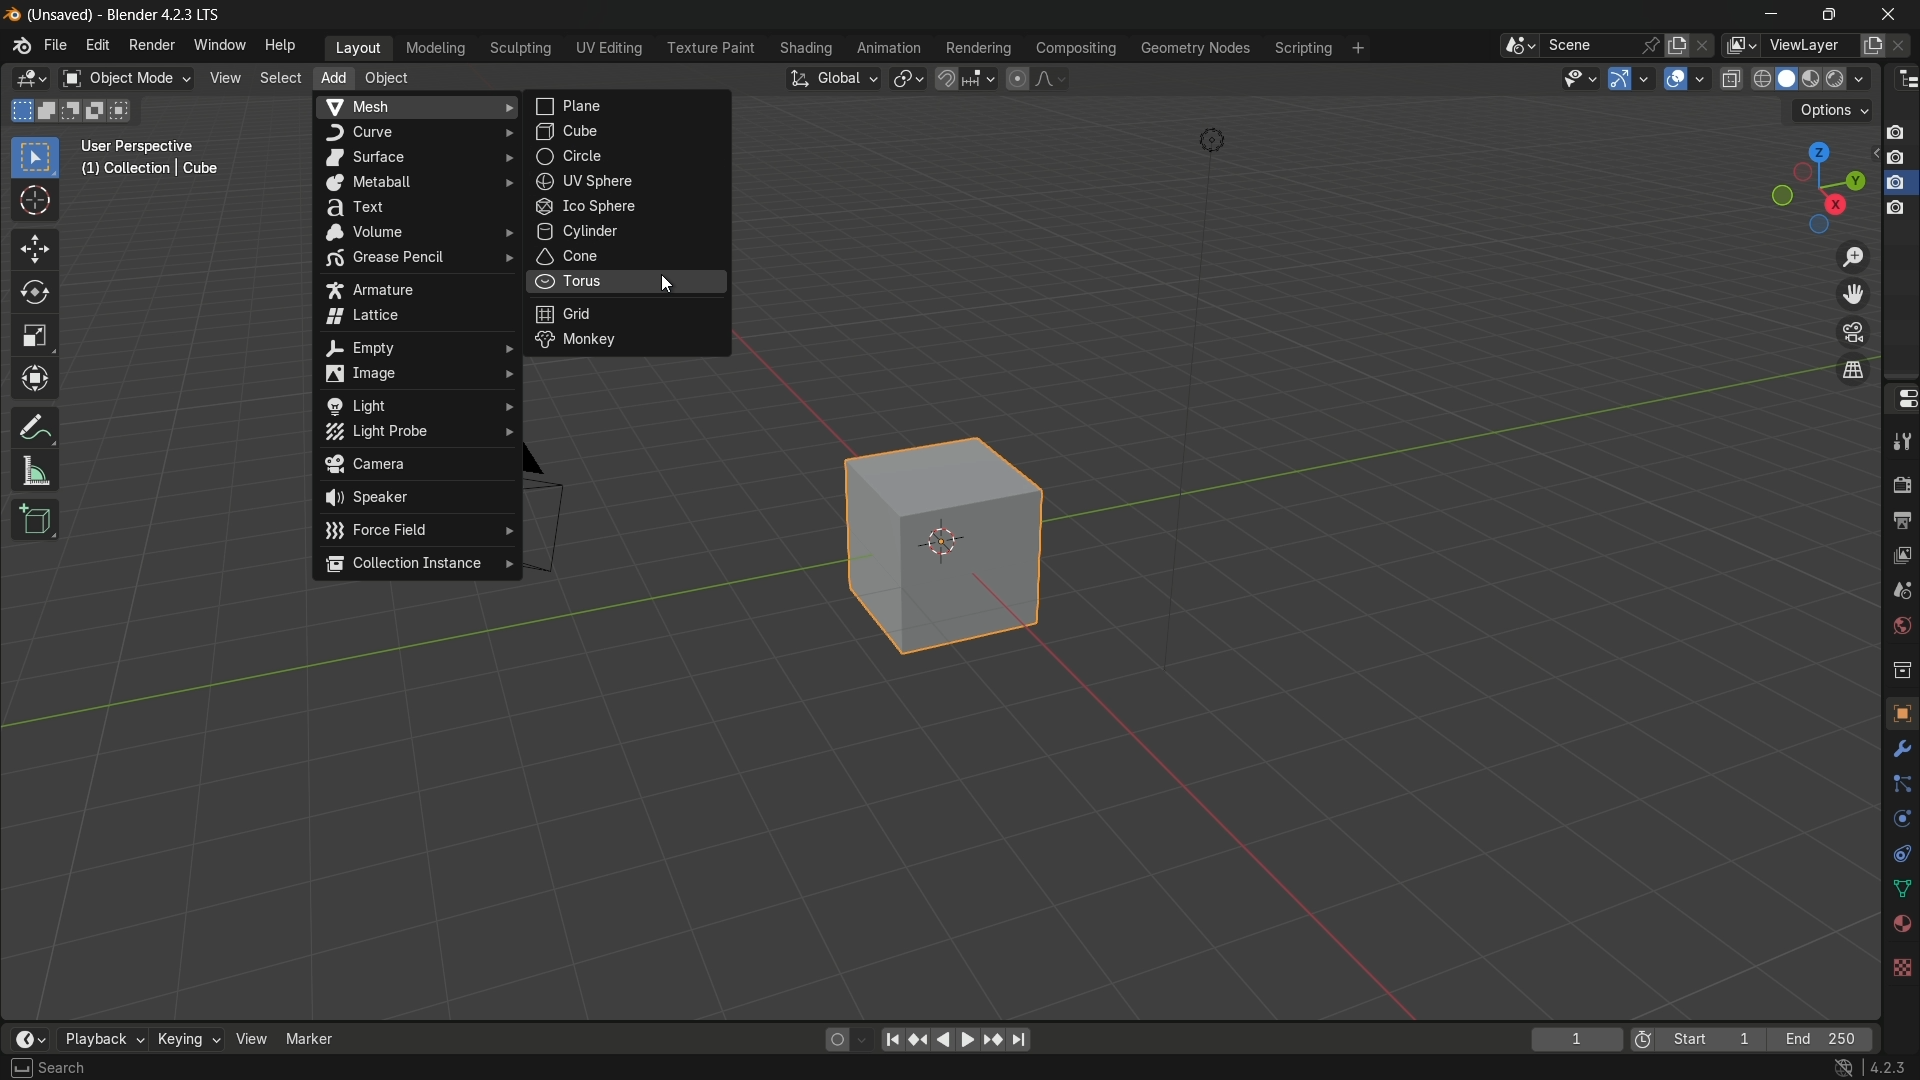 The image size is (1920, 1080). What do you see at coordinates (1194, 49) in the screenshot?
I see `geometry nodes` at bounding box center [1194, 49].